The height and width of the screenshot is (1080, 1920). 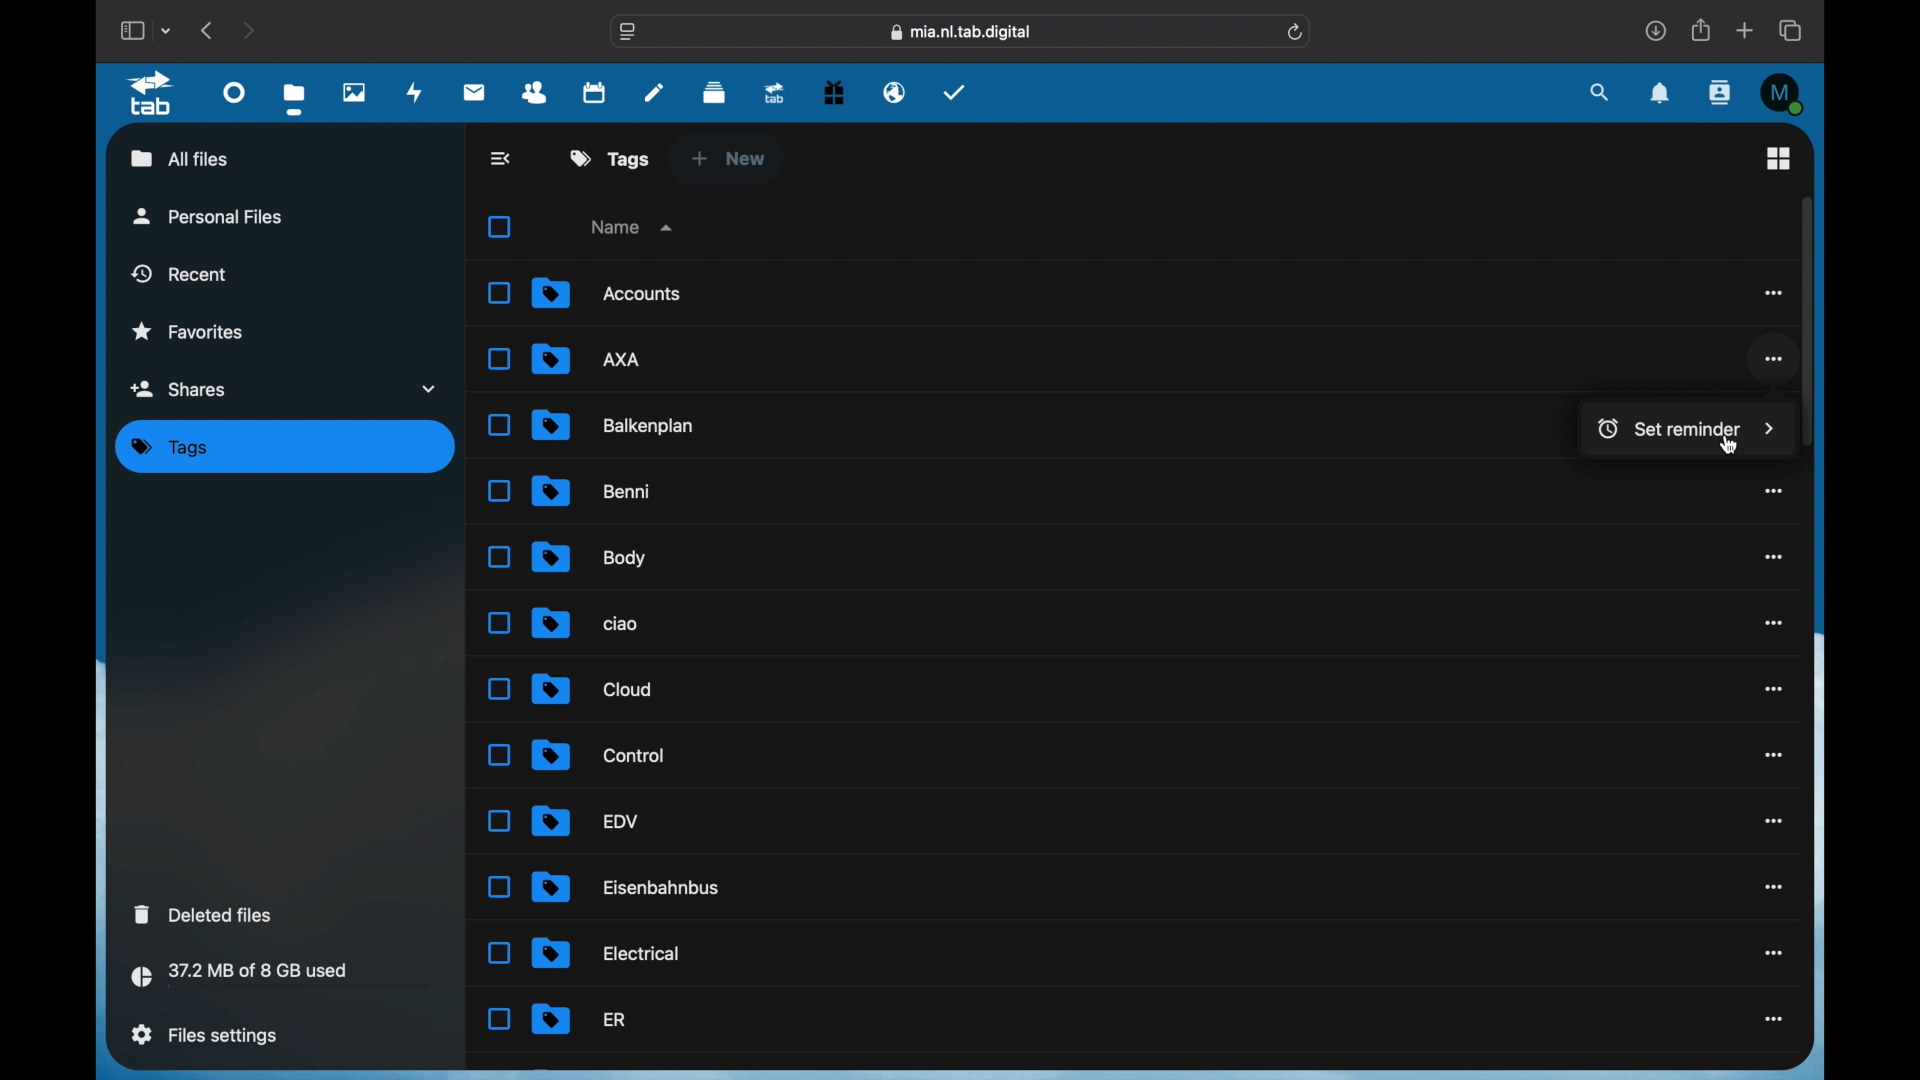 What do you see at coordinates (1778, 158) in the screenshot?
I see `grid view` at bounding box center [1778, 158].